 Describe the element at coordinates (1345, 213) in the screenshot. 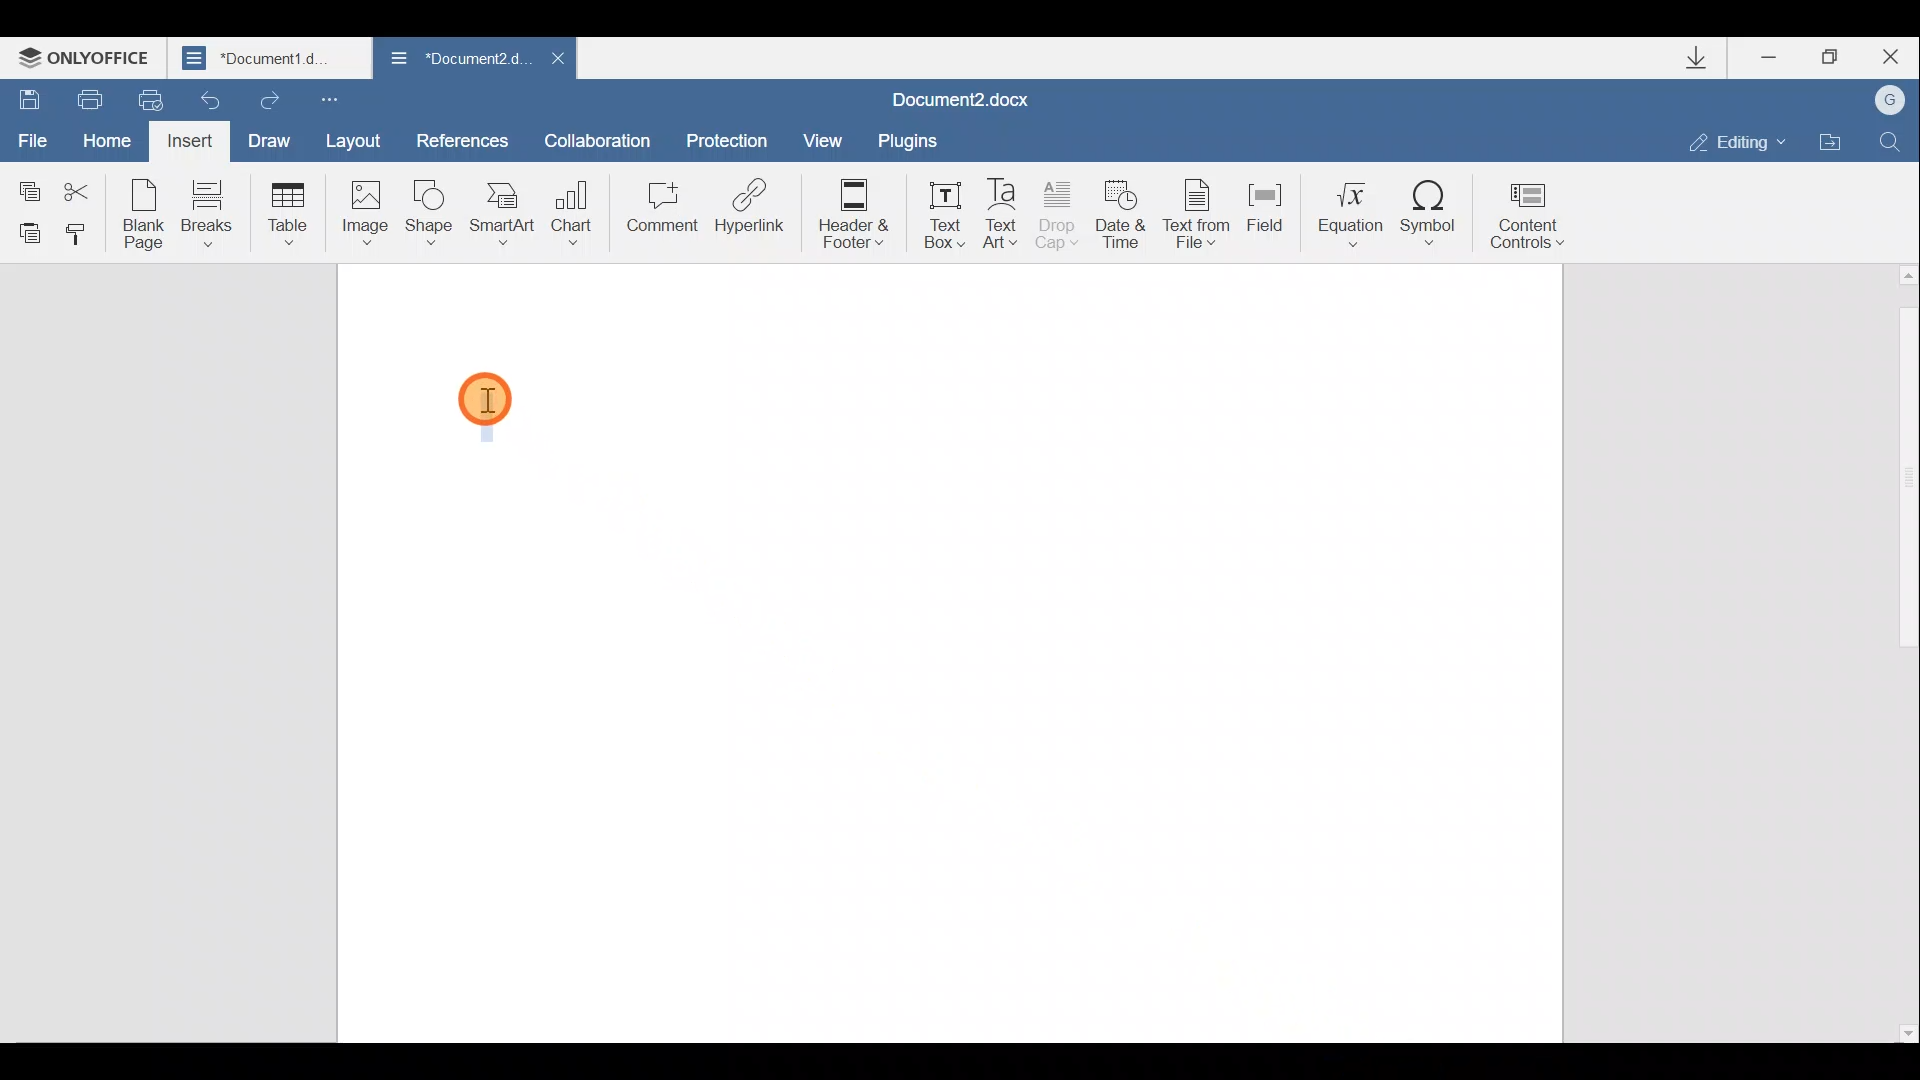

I see `Equation` at that location.